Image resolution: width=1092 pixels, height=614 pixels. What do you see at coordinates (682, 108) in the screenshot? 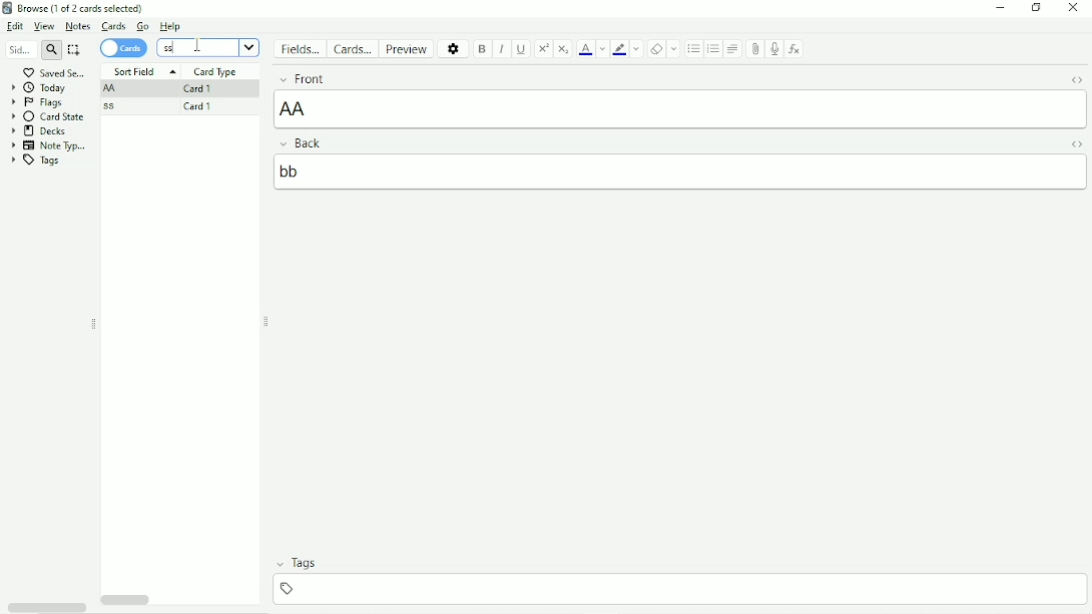
I see `edit front` at bounding box center [682, 108].